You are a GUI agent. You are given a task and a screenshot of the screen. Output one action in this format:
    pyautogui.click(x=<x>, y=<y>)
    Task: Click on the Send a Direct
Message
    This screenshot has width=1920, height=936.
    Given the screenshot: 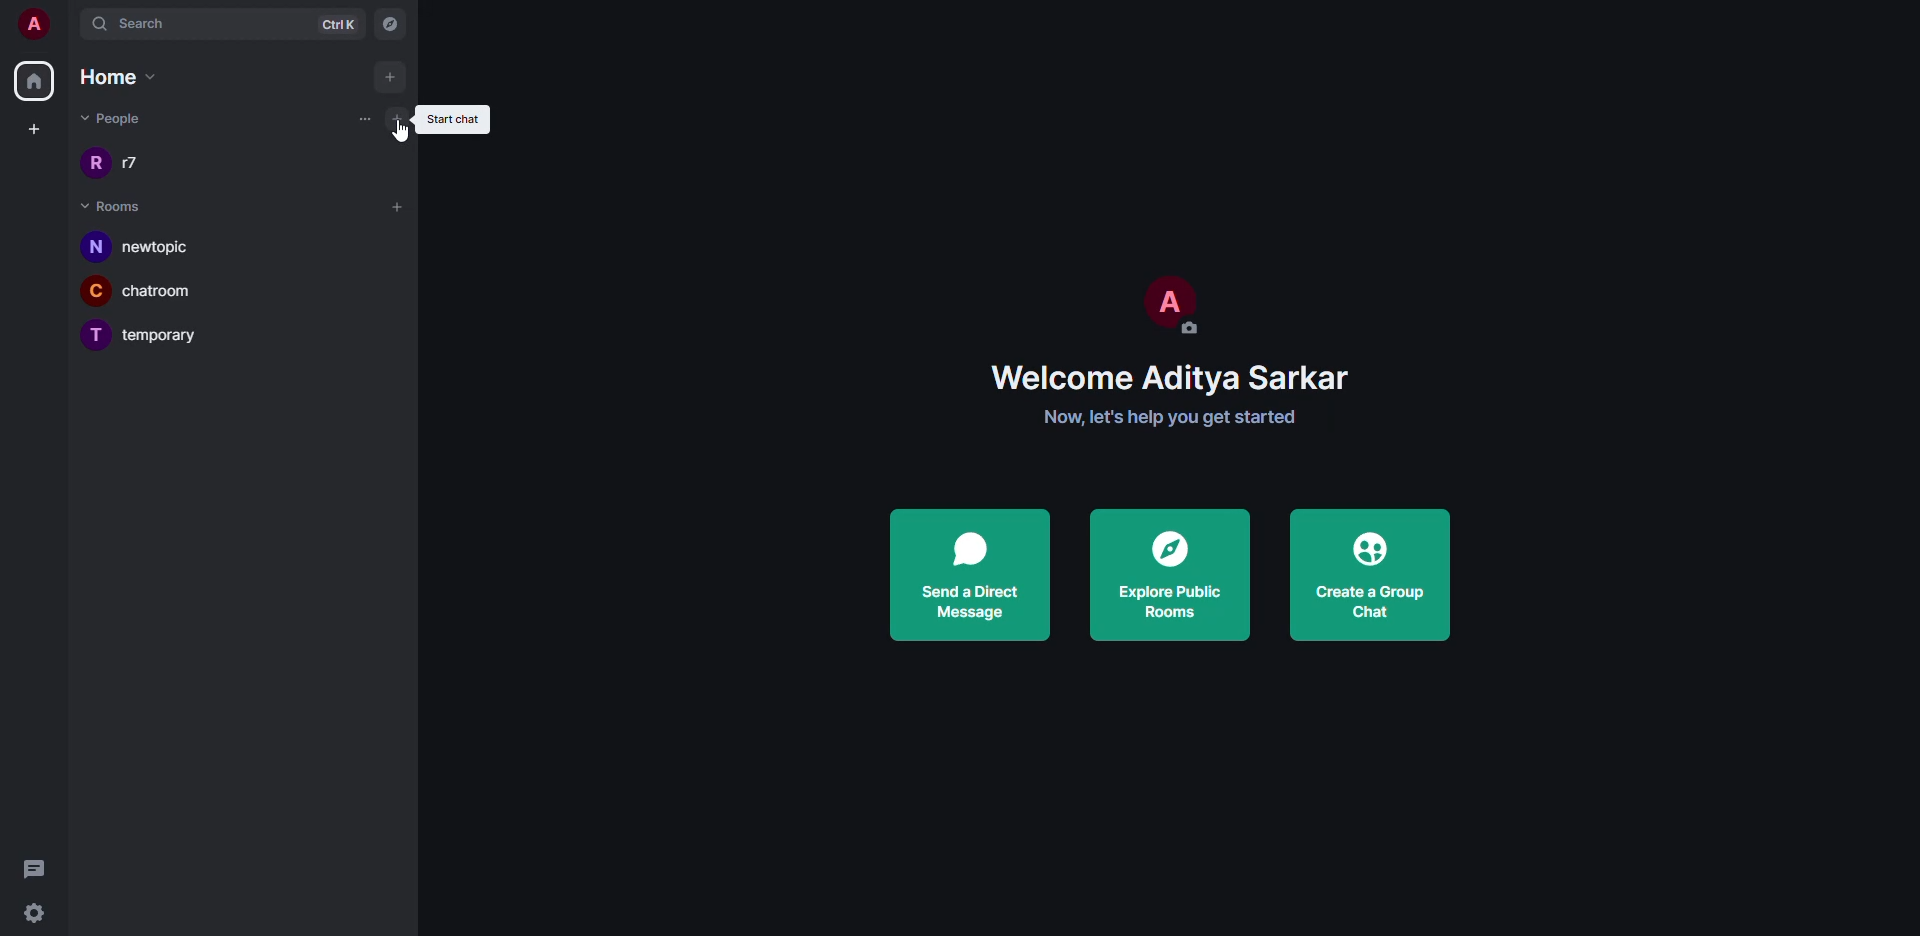 What is the action you would take?
    pyautogui.click(x=973, y=574)
    